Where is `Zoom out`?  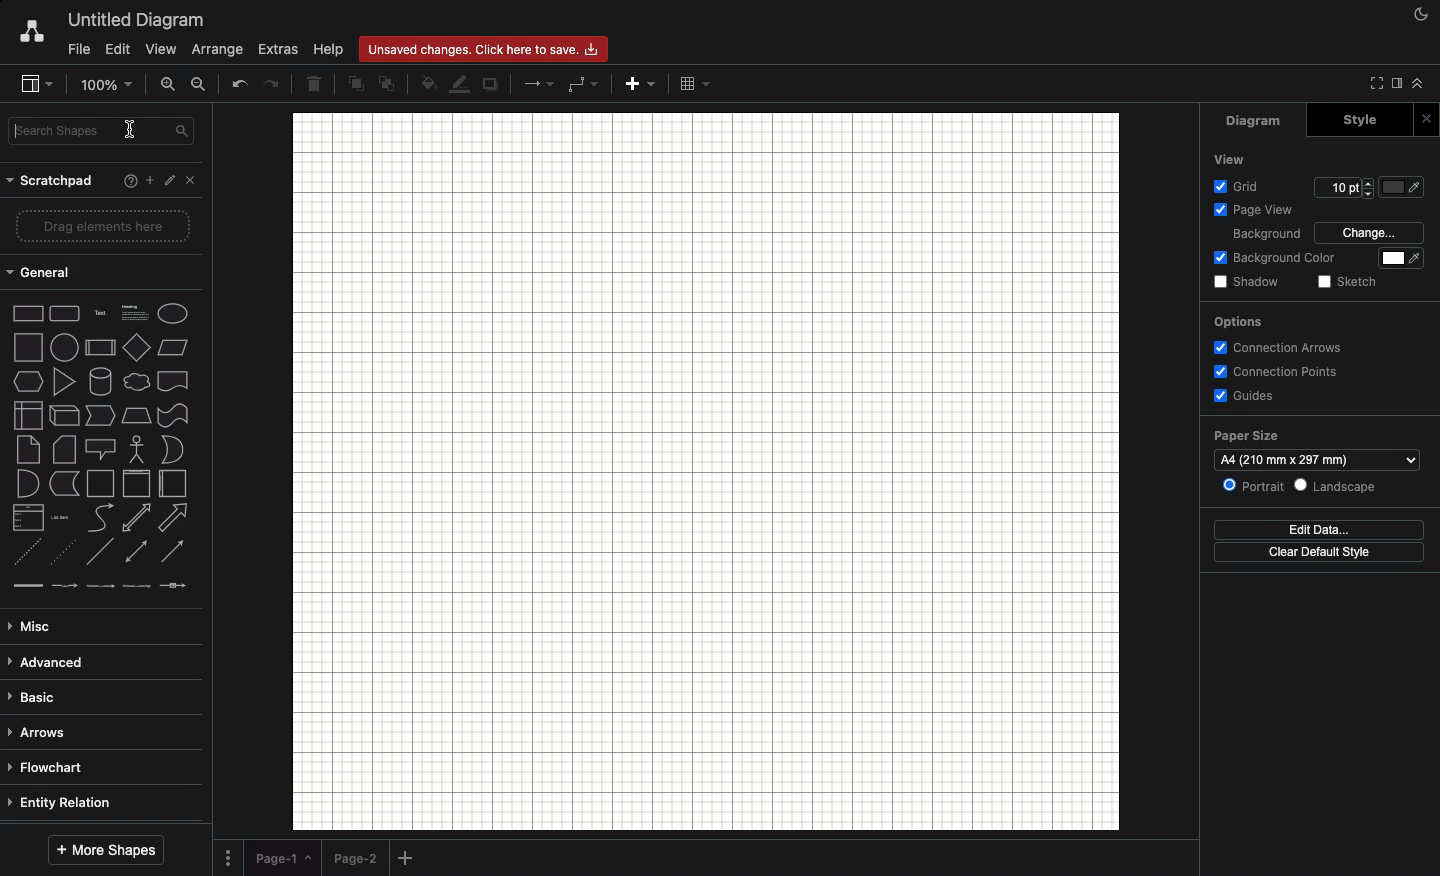
Zoom out is located at coordinates (200, 84).